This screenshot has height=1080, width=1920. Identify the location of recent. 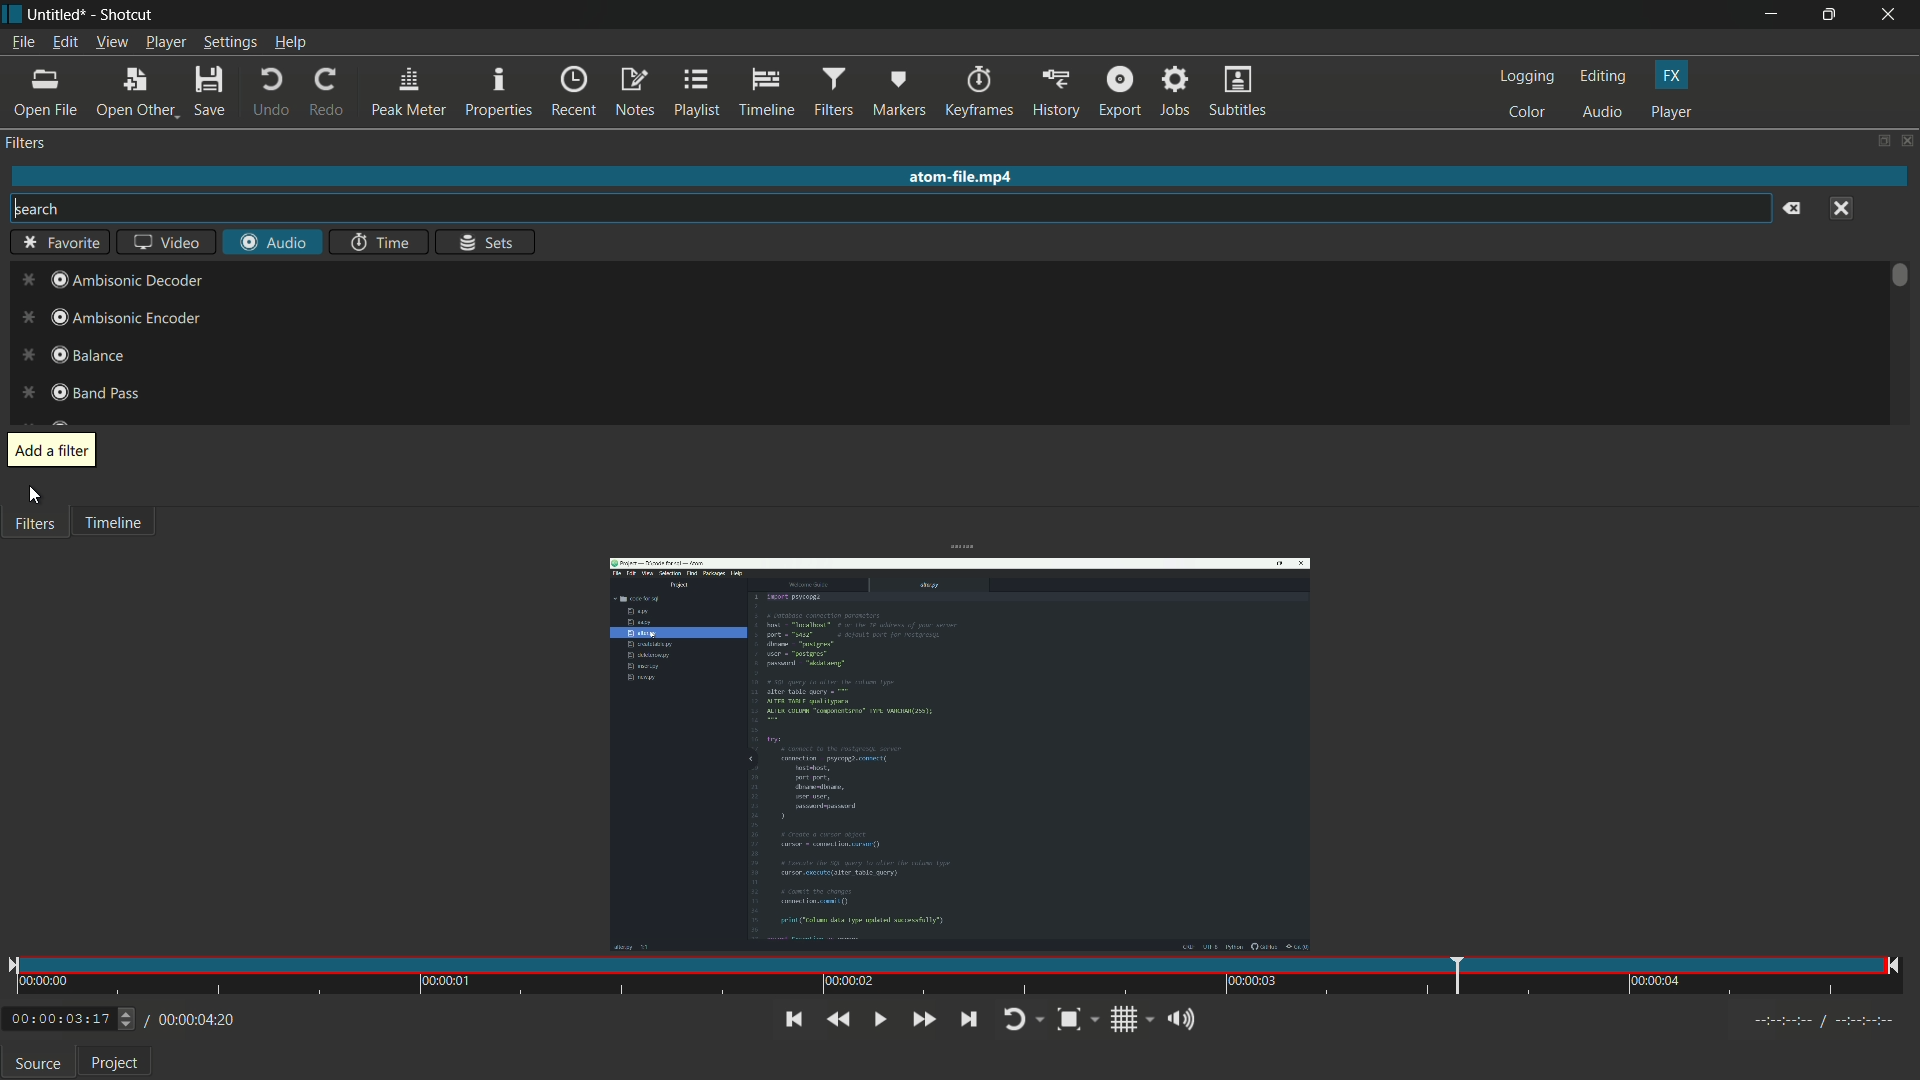
(575, 93).